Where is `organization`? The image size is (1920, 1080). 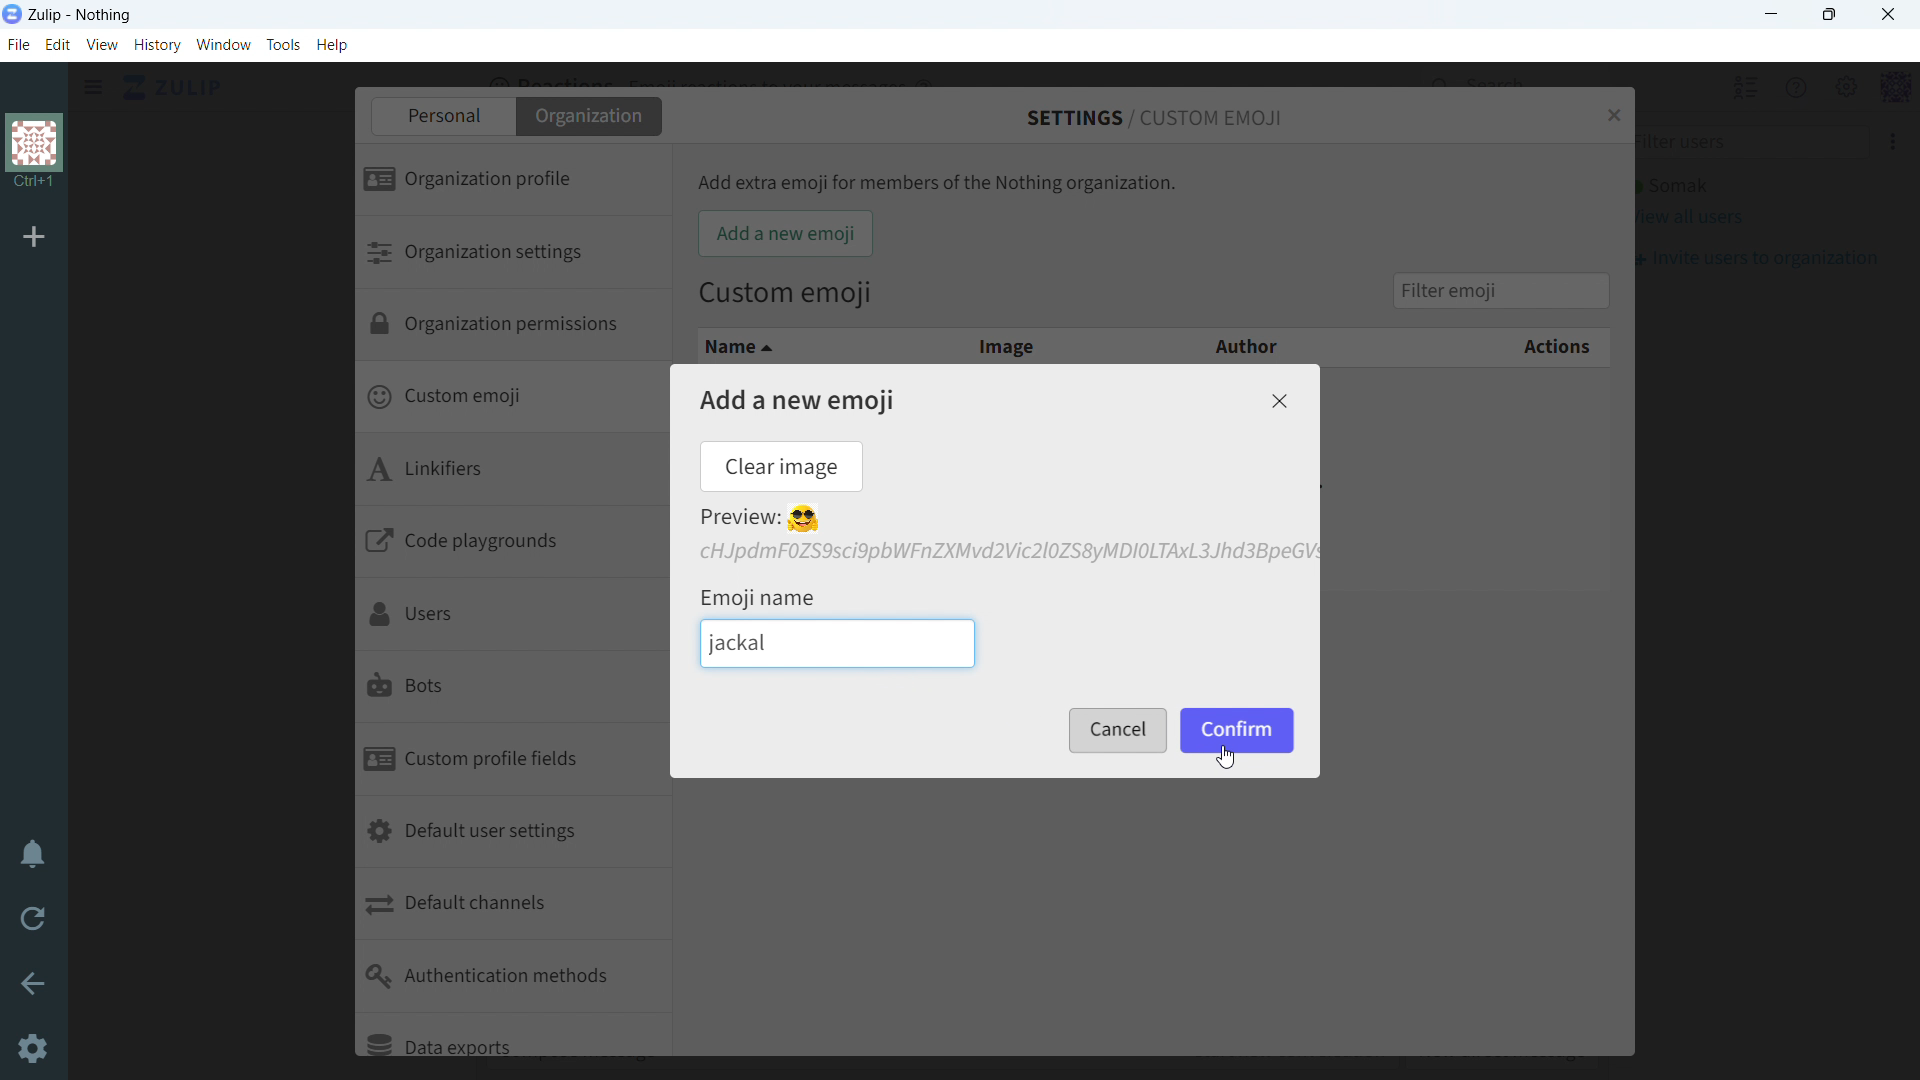
organization is located at coordinates (591, 116).